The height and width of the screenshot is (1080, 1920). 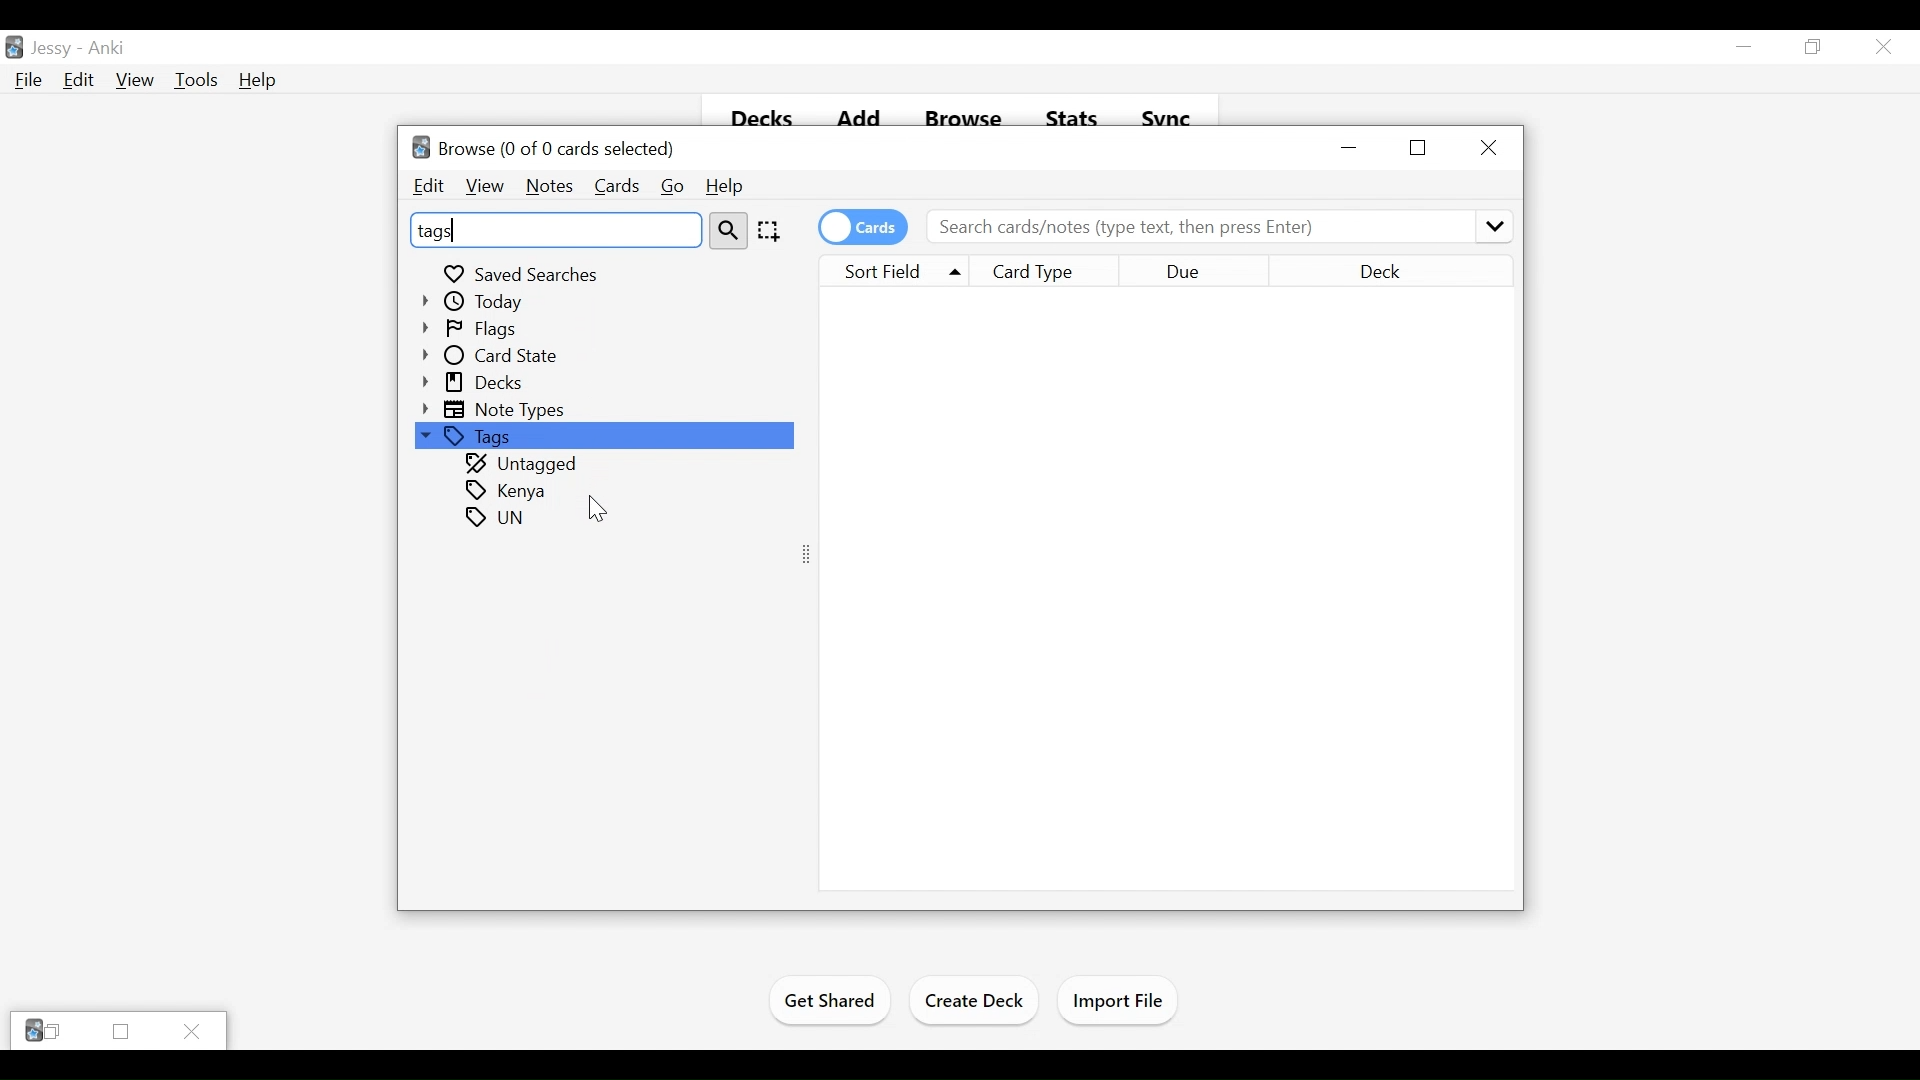 What do you see at coordinates (77, 81) in the screenshot?
I see `Edit` at bounding box center [77, 81].